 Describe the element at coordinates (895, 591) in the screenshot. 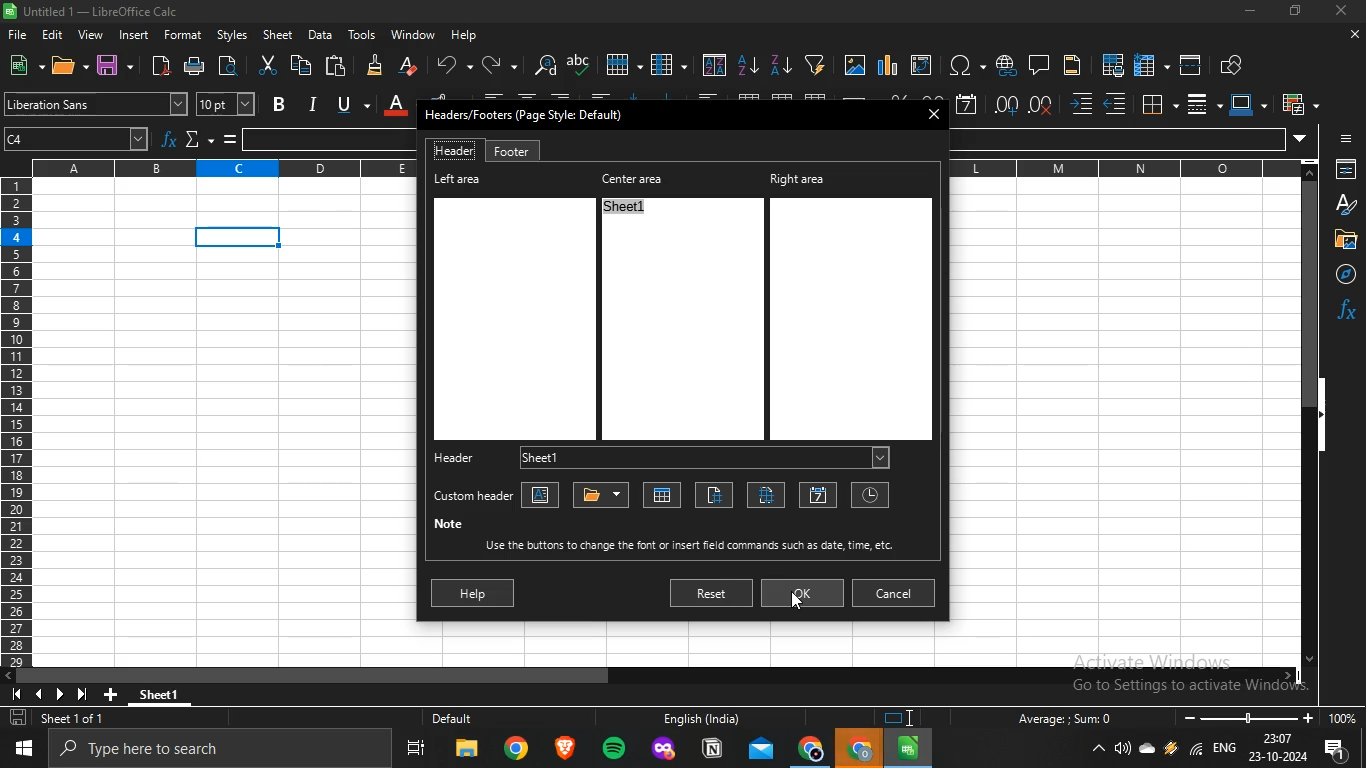

I see `cancel` at that location.